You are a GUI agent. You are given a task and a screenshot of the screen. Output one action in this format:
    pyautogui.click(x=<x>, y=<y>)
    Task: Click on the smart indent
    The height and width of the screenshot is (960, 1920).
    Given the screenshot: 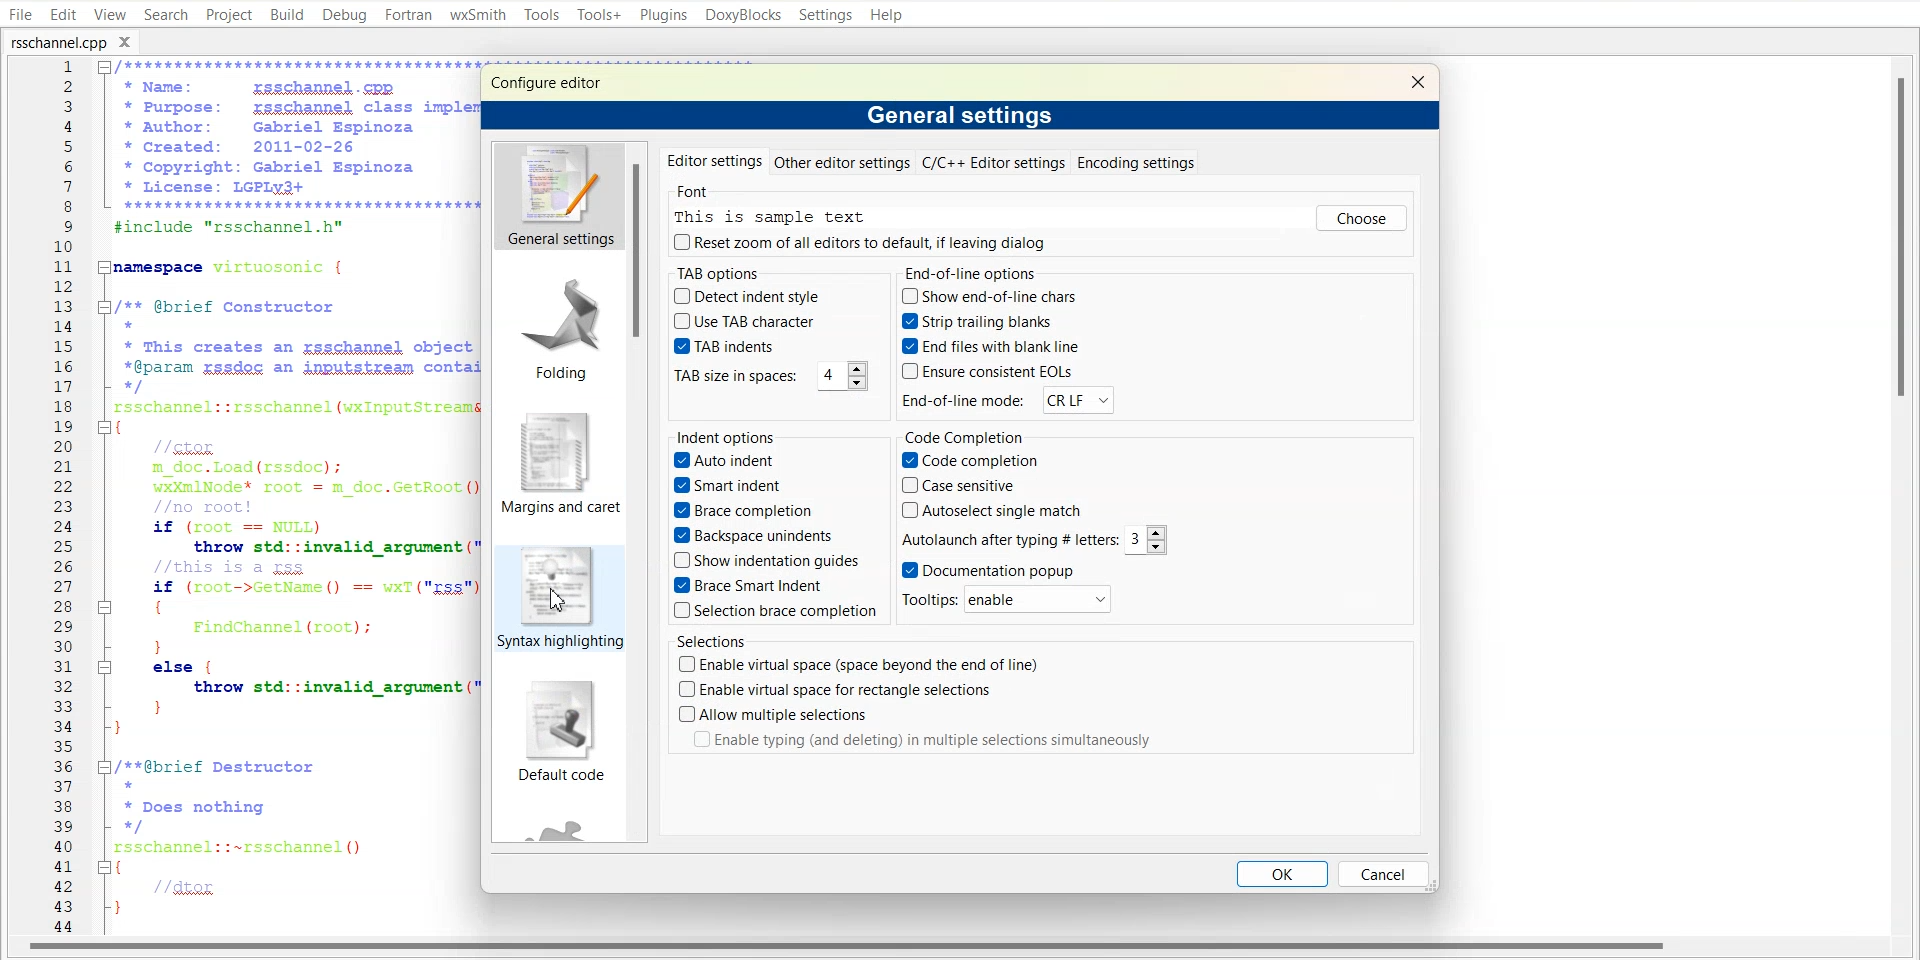 What is the action you would take?
    pyautogui.click(x=729, y=485)
    